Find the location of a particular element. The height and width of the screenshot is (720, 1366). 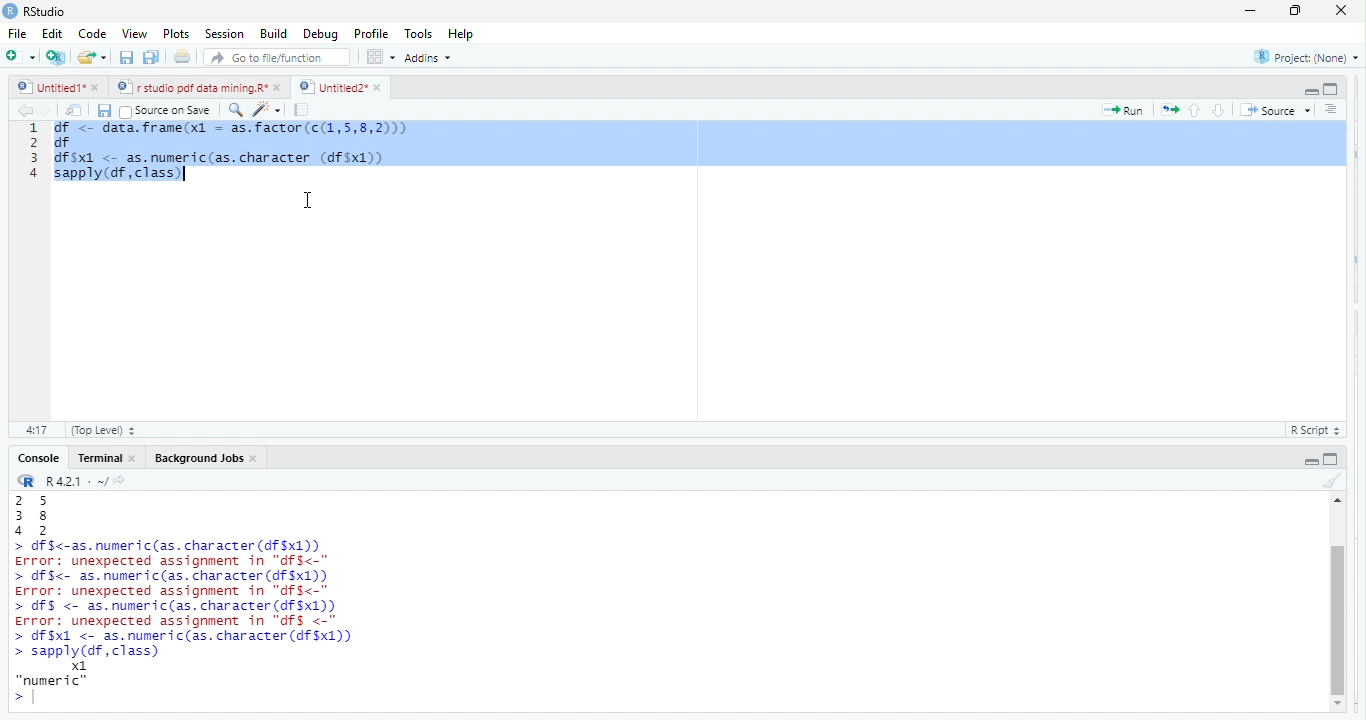

Code is located at coordinates (93, 33).